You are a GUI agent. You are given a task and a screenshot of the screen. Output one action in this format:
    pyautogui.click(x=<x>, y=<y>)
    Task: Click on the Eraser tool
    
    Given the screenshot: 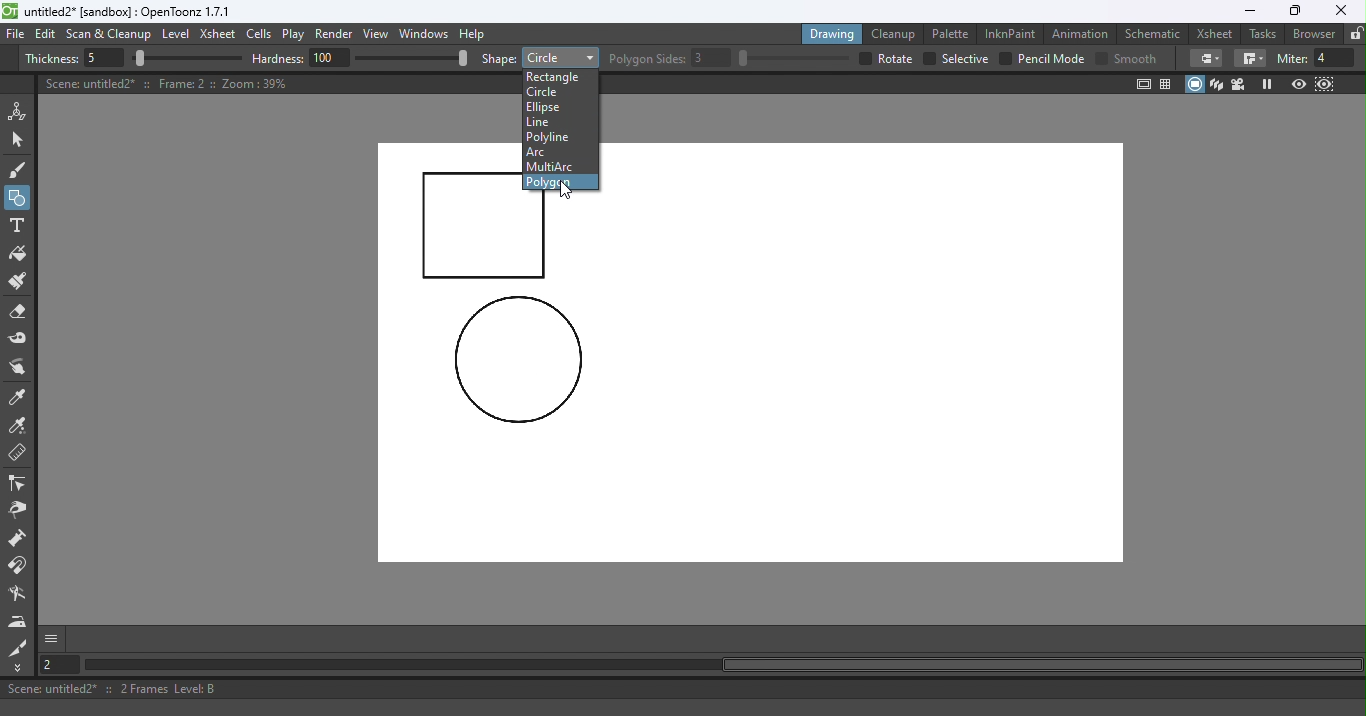 What is the action you would take?
    pyautogui.click(x=23, y=312)
    